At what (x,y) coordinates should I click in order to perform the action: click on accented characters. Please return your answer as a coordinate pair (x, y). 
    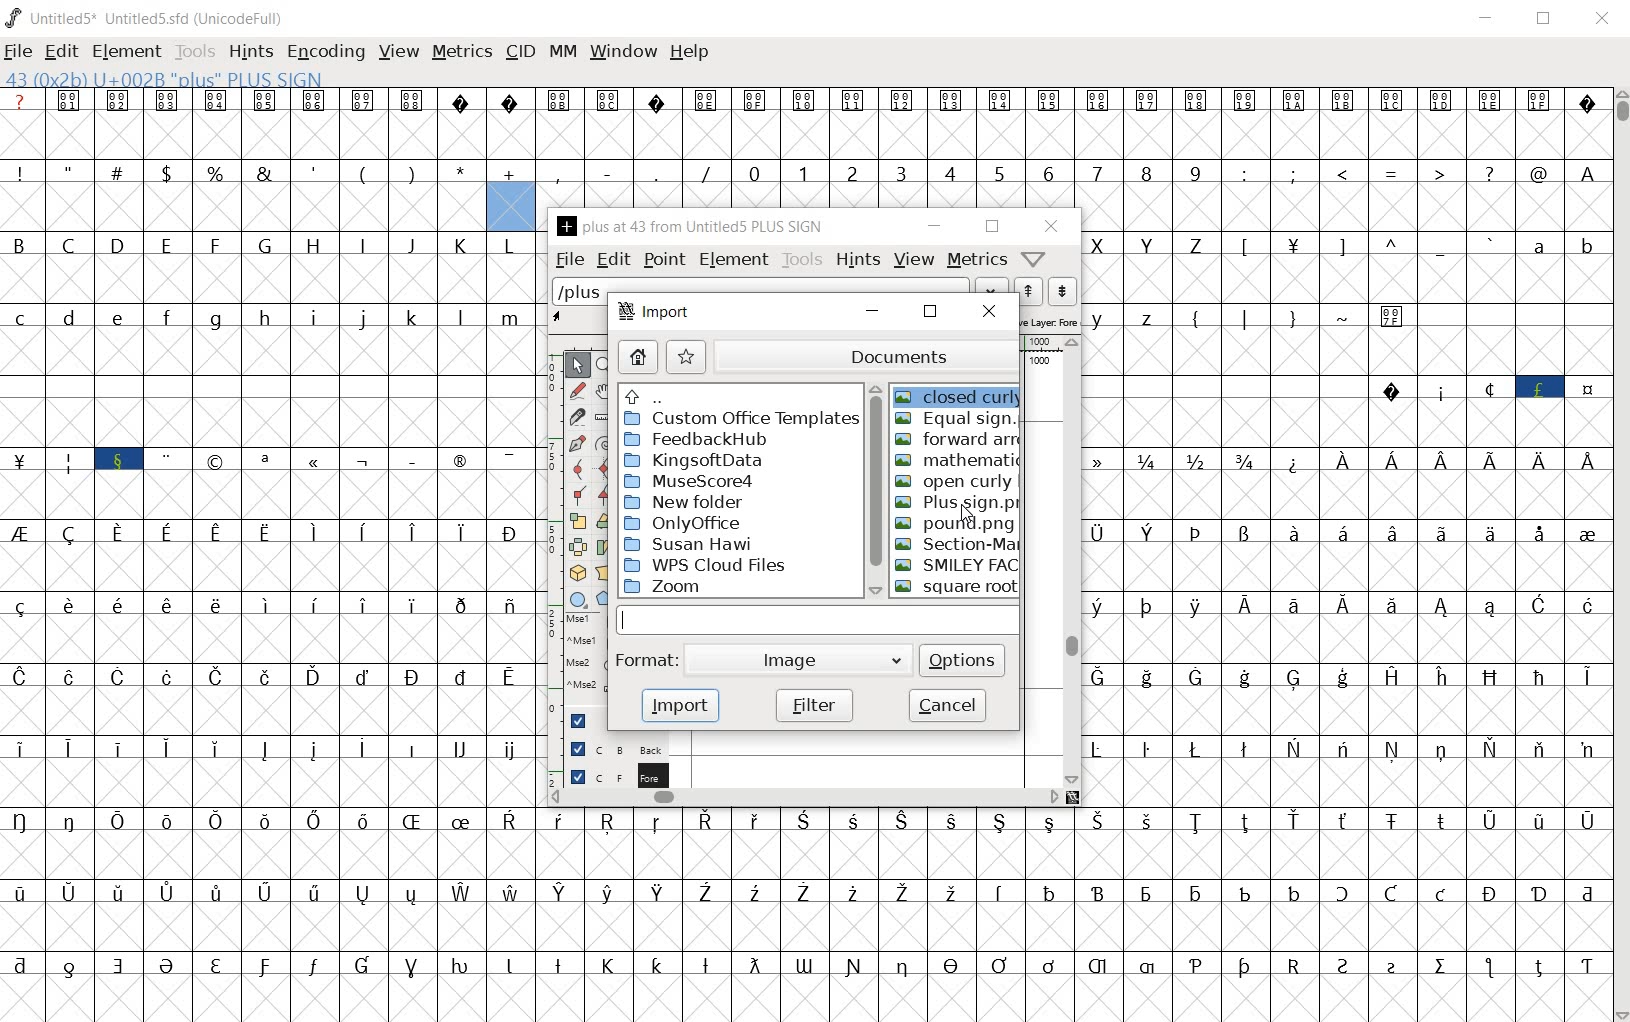
    Looking at the image, I should click on (395, 844).